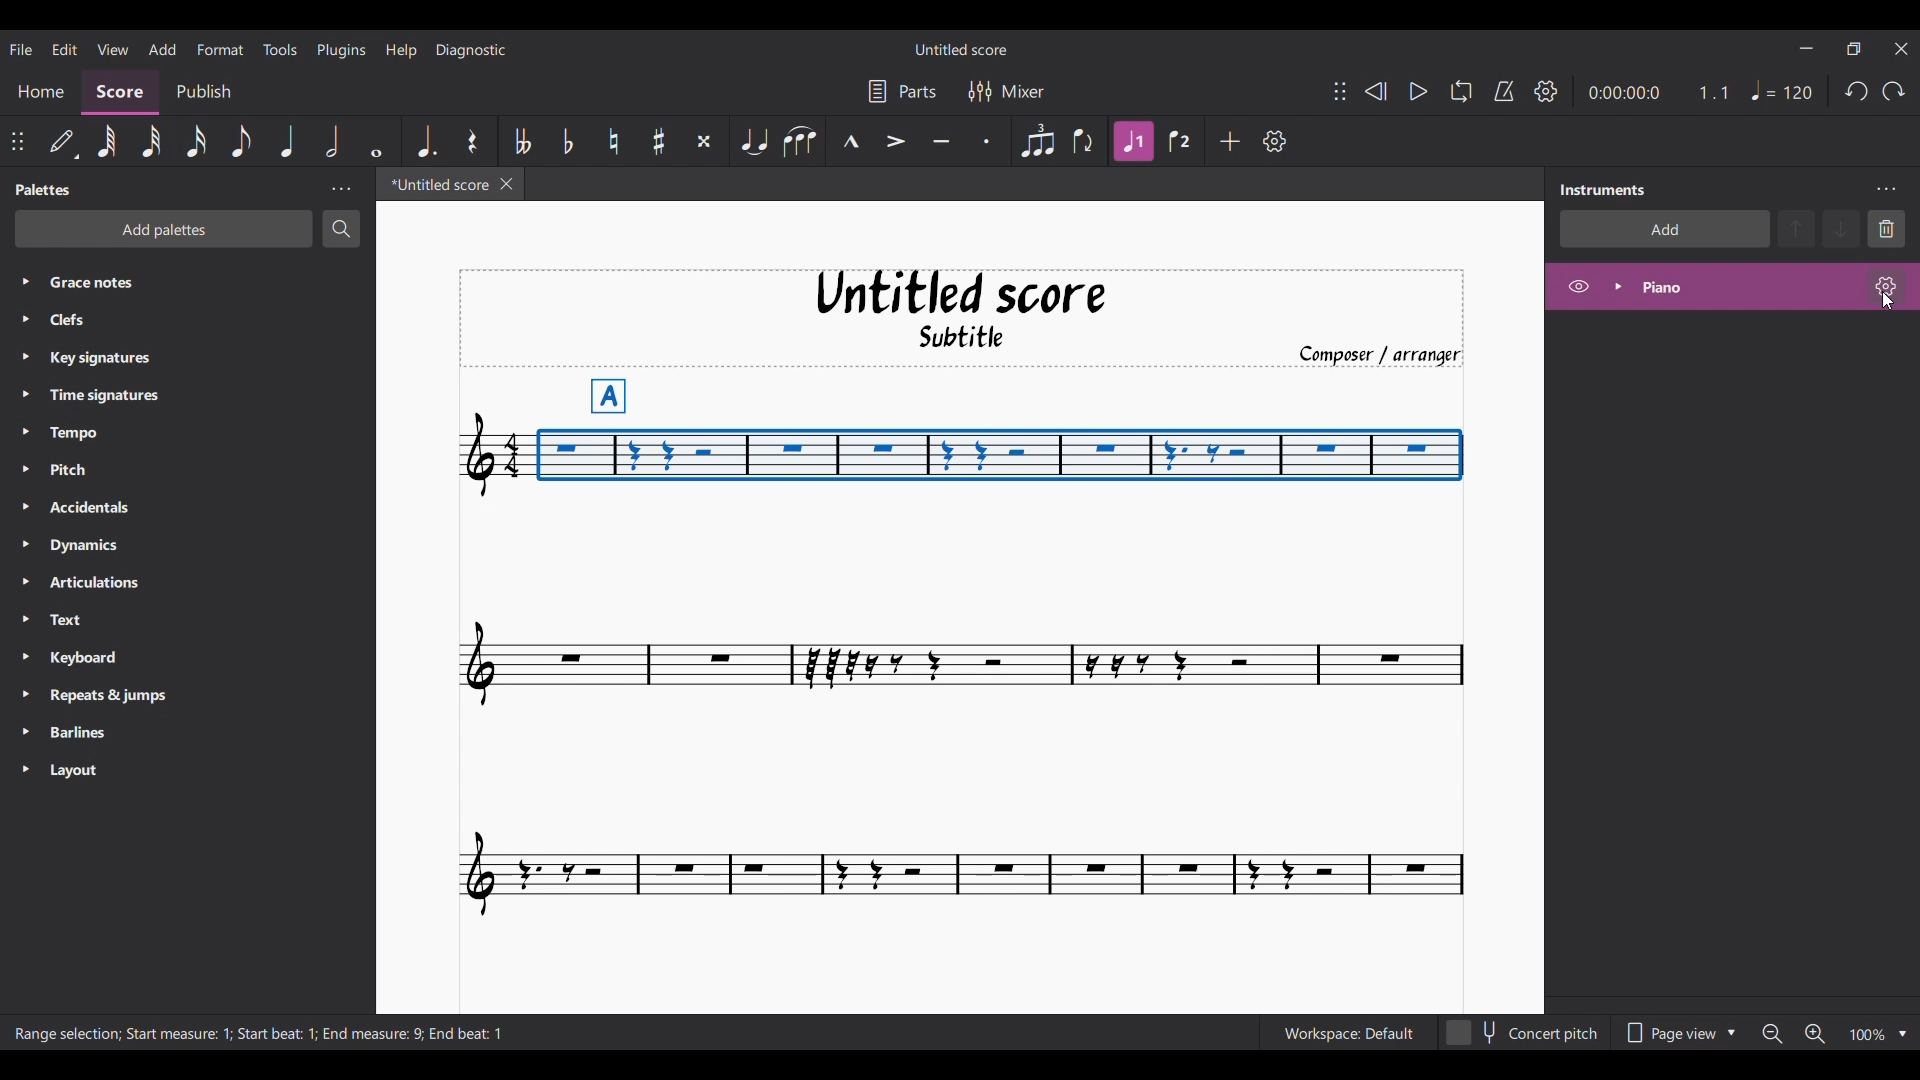  I want to click on Tools menu, so click(280, 50).